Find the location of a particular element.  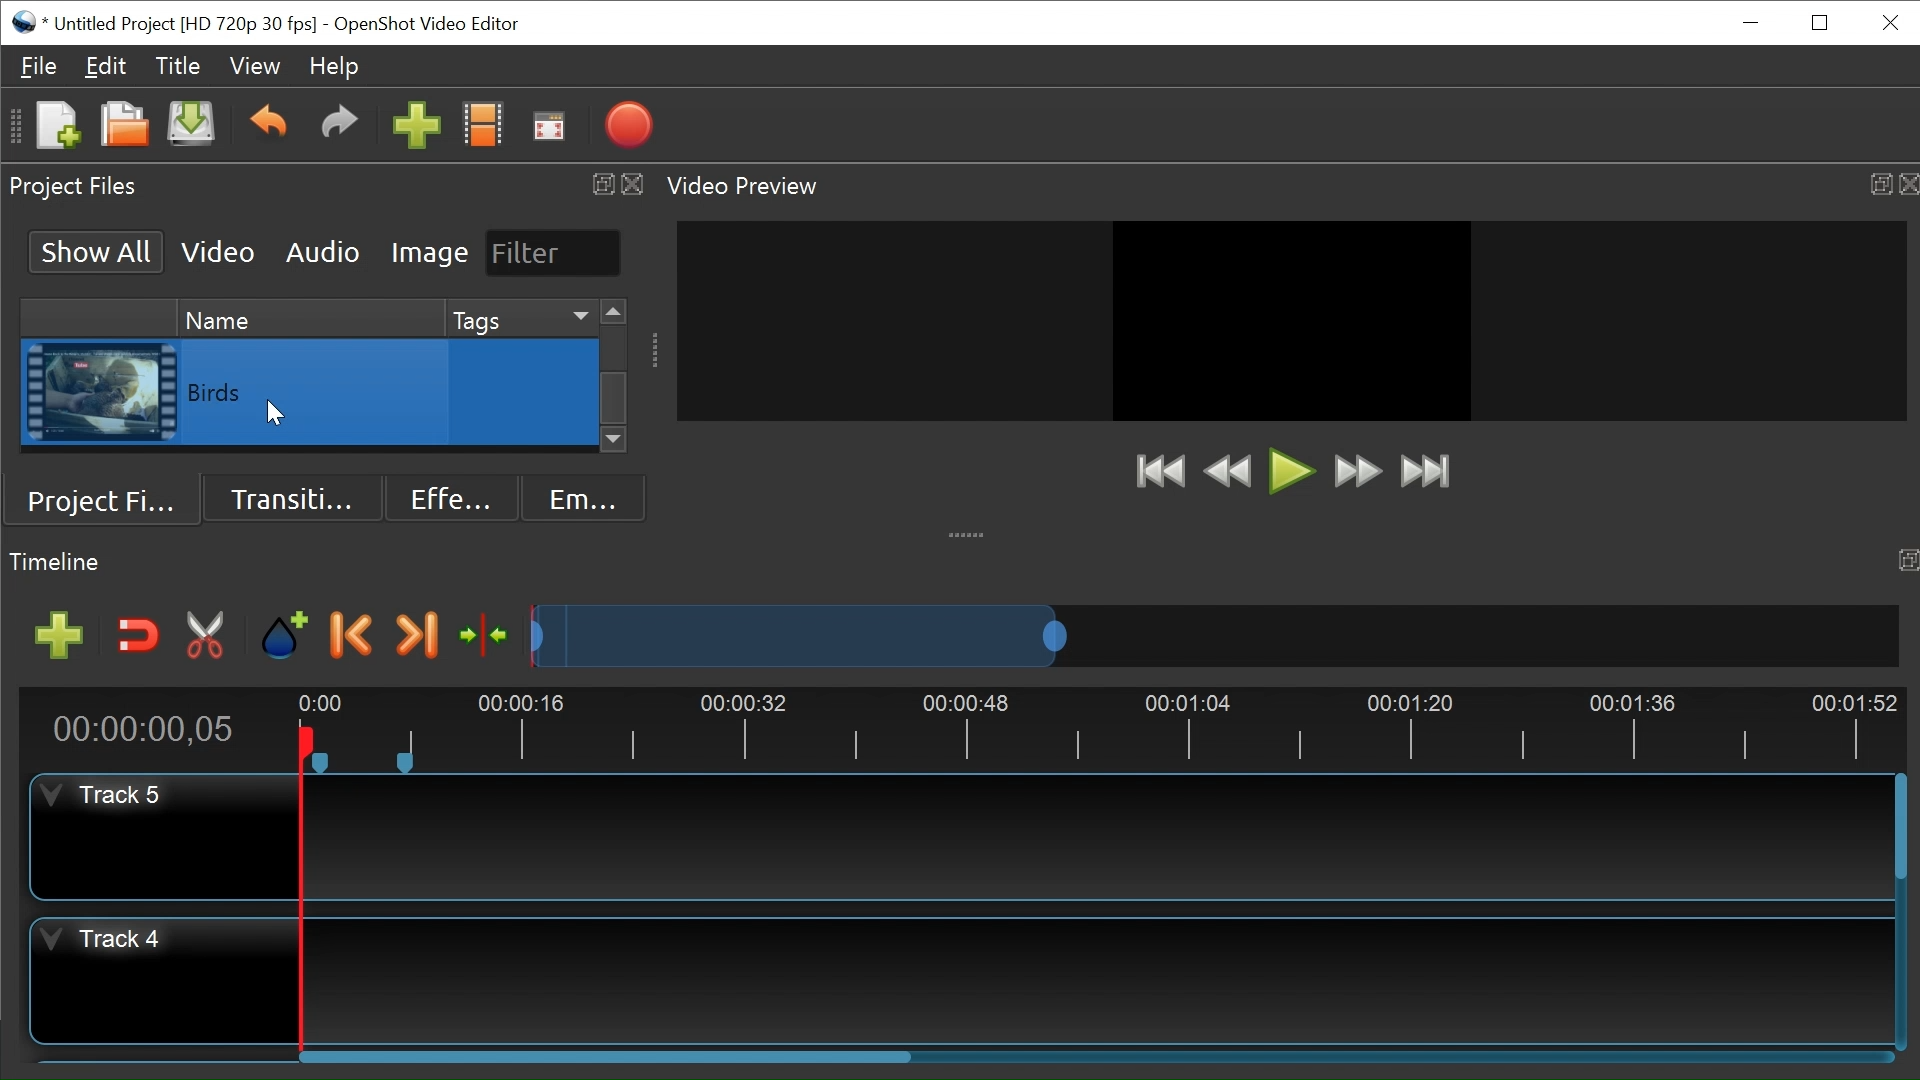

Fullscreen is located at coordinates (549, 126).